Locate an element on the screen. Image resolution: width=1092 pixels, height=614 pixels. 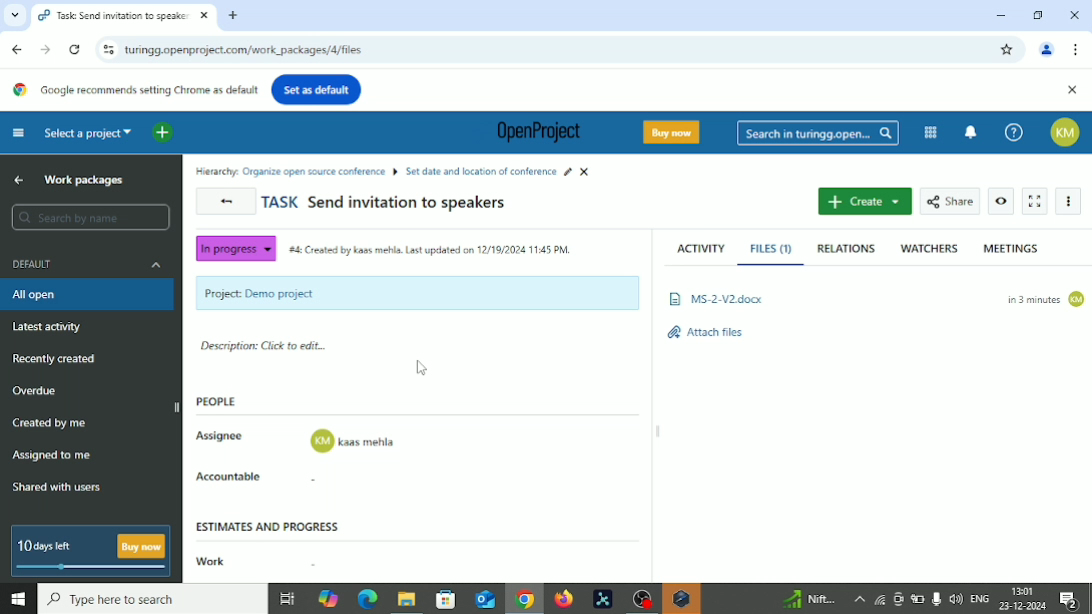
ll Hierarchy: Organize open source conference B Set date and location of conference # X is located at coordinates (397, 170).